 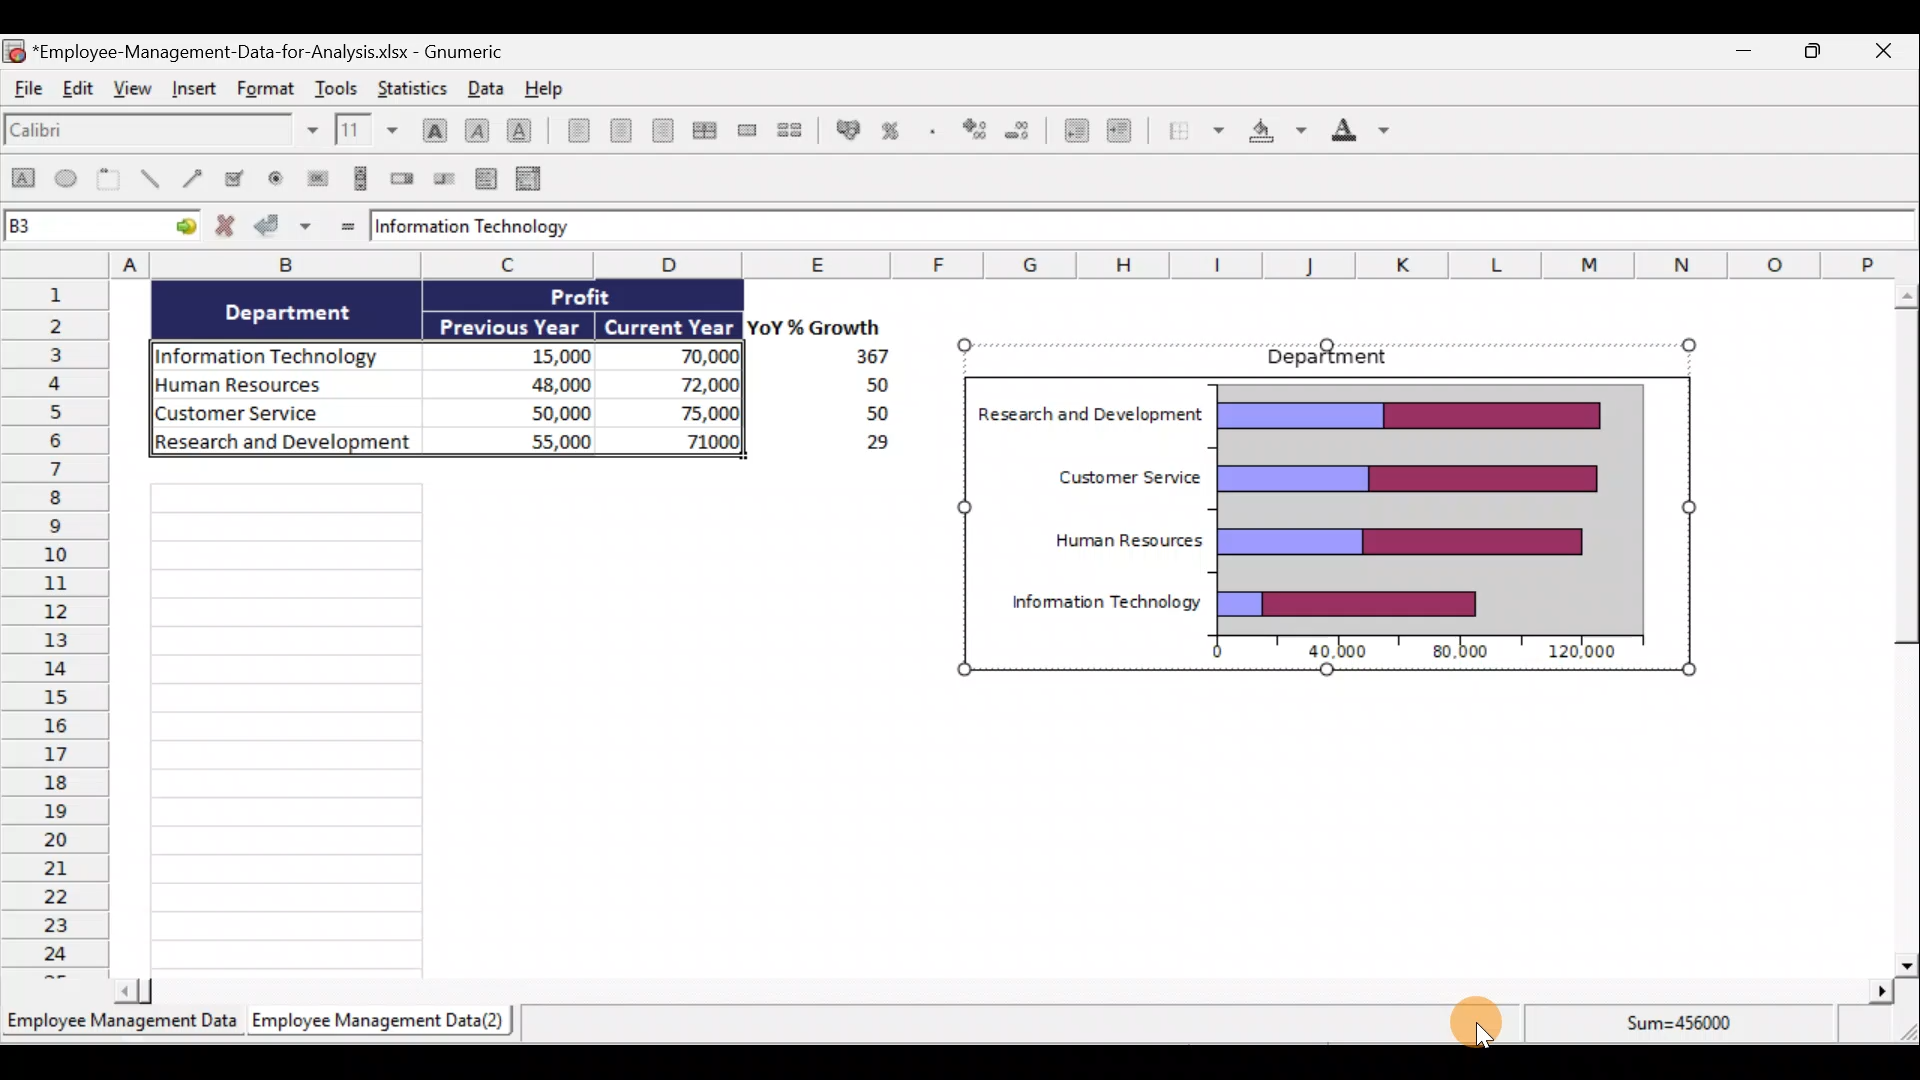 What do you see at coordinates (531, 177) in the screenshot?
I see `Create a combo box` at bounding box center [531, 177].